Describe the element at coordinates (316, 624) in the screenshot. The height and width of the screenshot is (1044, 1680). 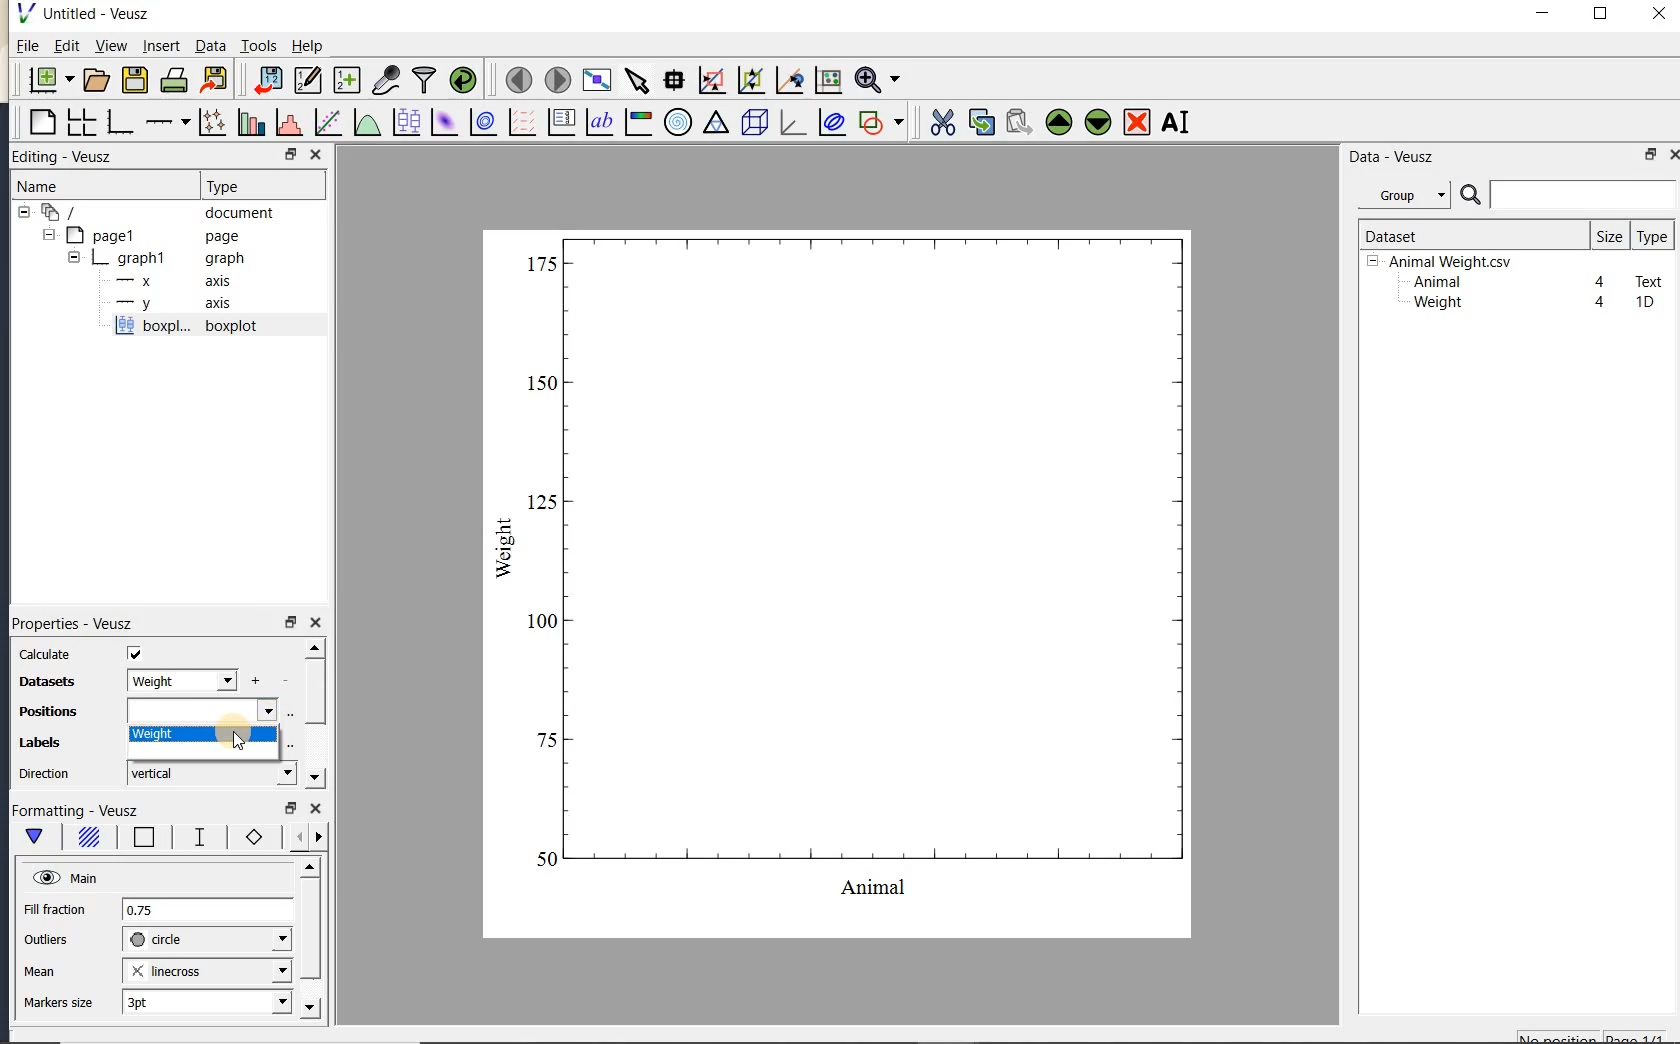
I see `close` at that location.